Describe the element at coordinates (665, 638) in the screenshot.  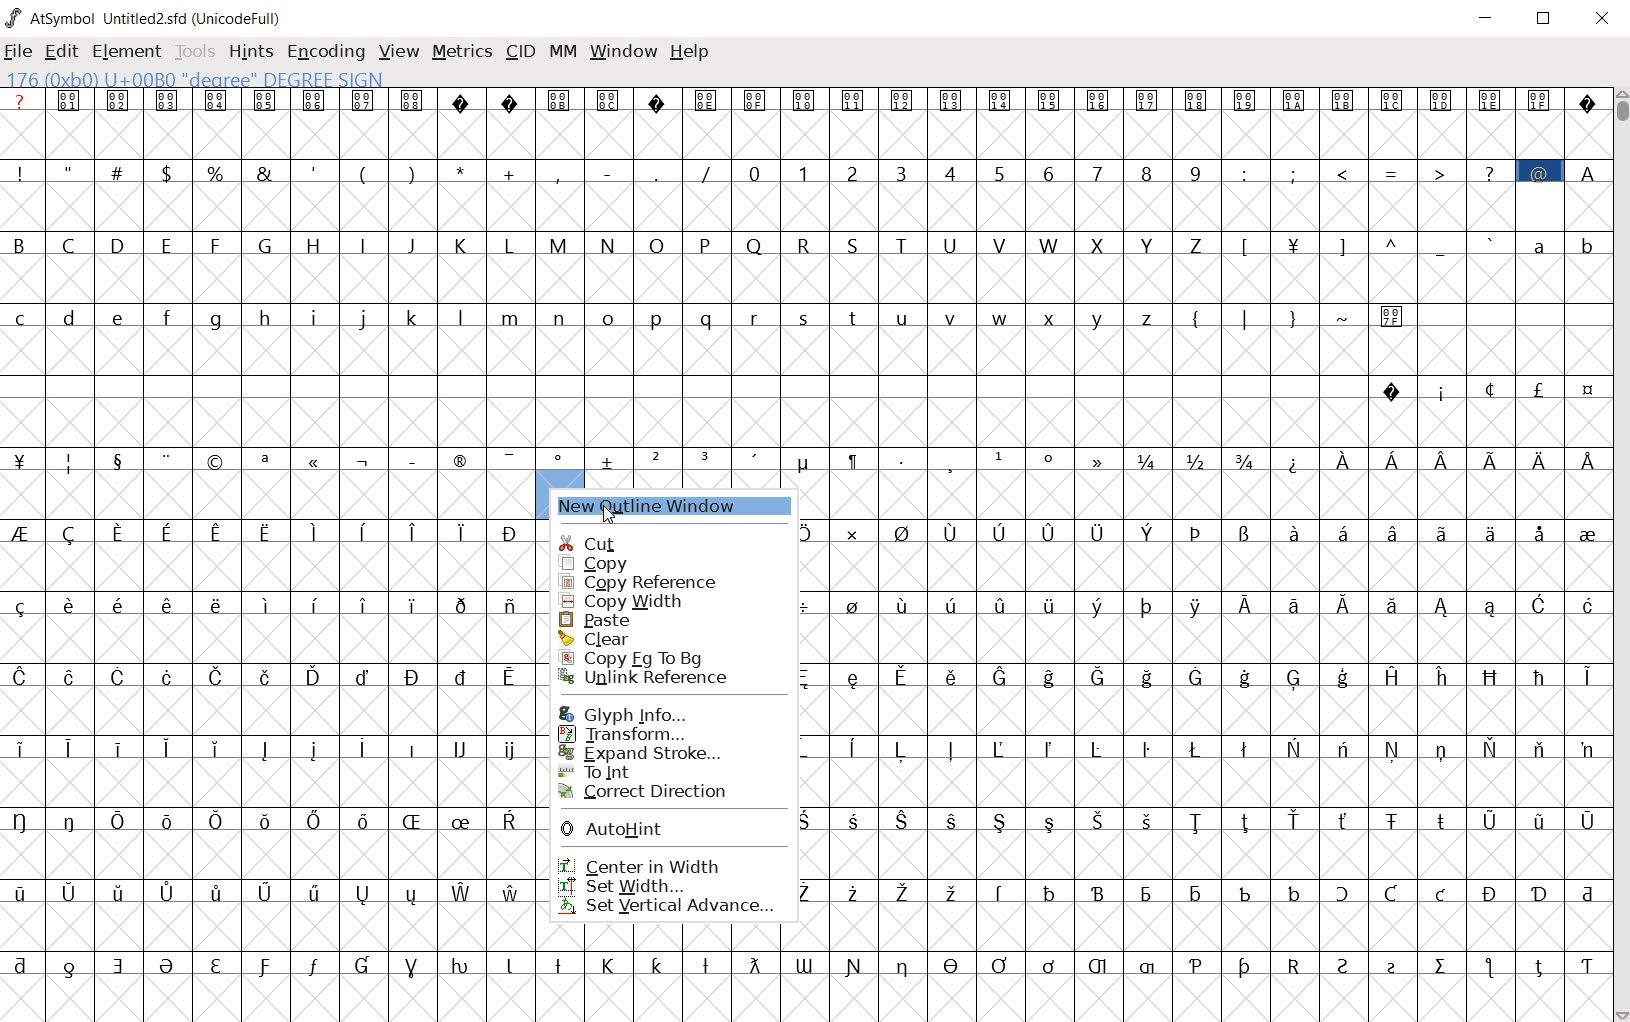
I see `clear` at that location.